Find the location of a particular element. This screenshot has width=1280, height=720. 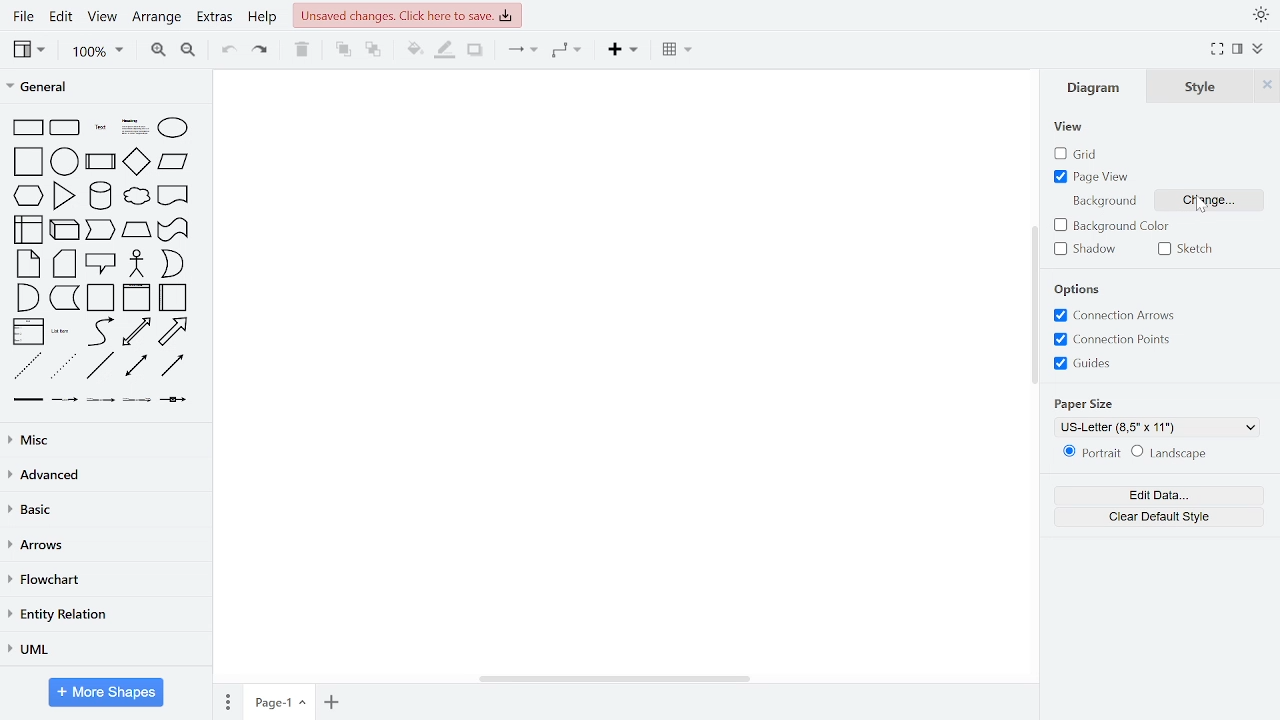

potrait is located at coordinates (1093, 452).